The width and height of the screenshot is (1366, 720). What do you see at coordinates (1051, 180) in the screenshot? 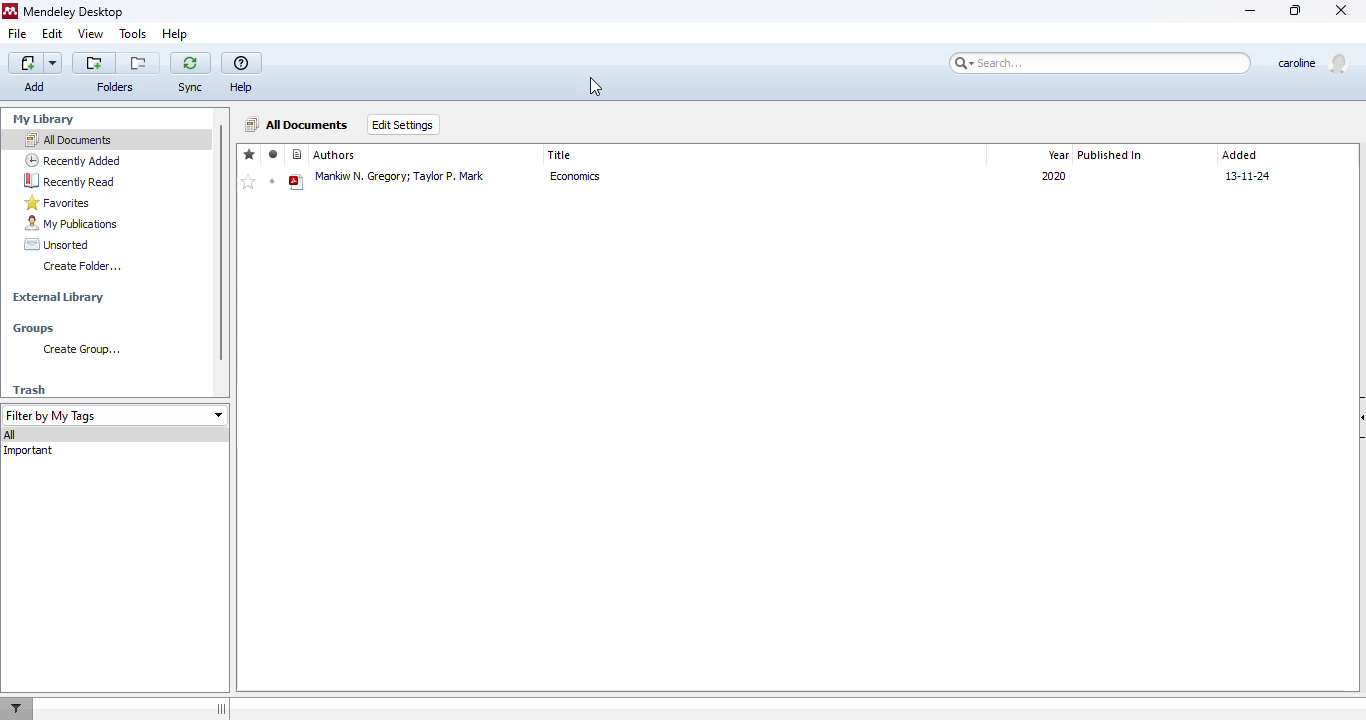
I see `year-2020` at bounding box center [1051, 180].